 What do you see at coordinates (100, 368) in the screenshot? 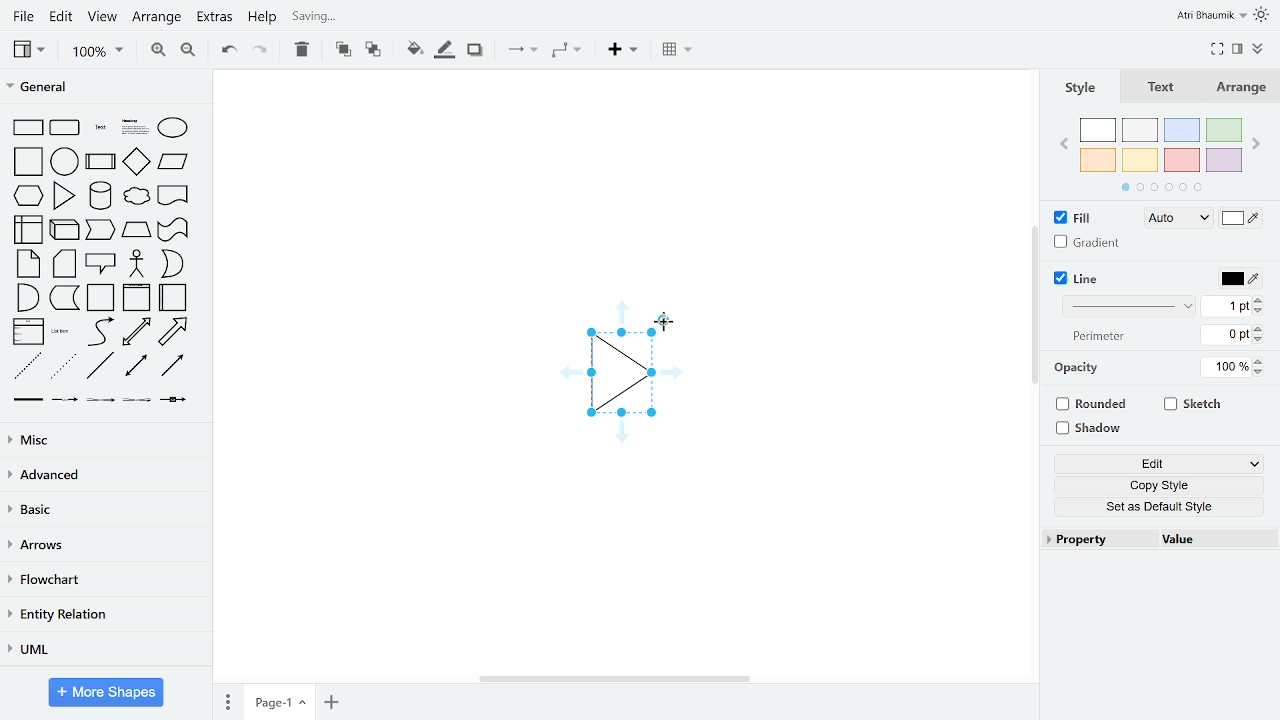
I see `line` at bounding box center [100, 368].